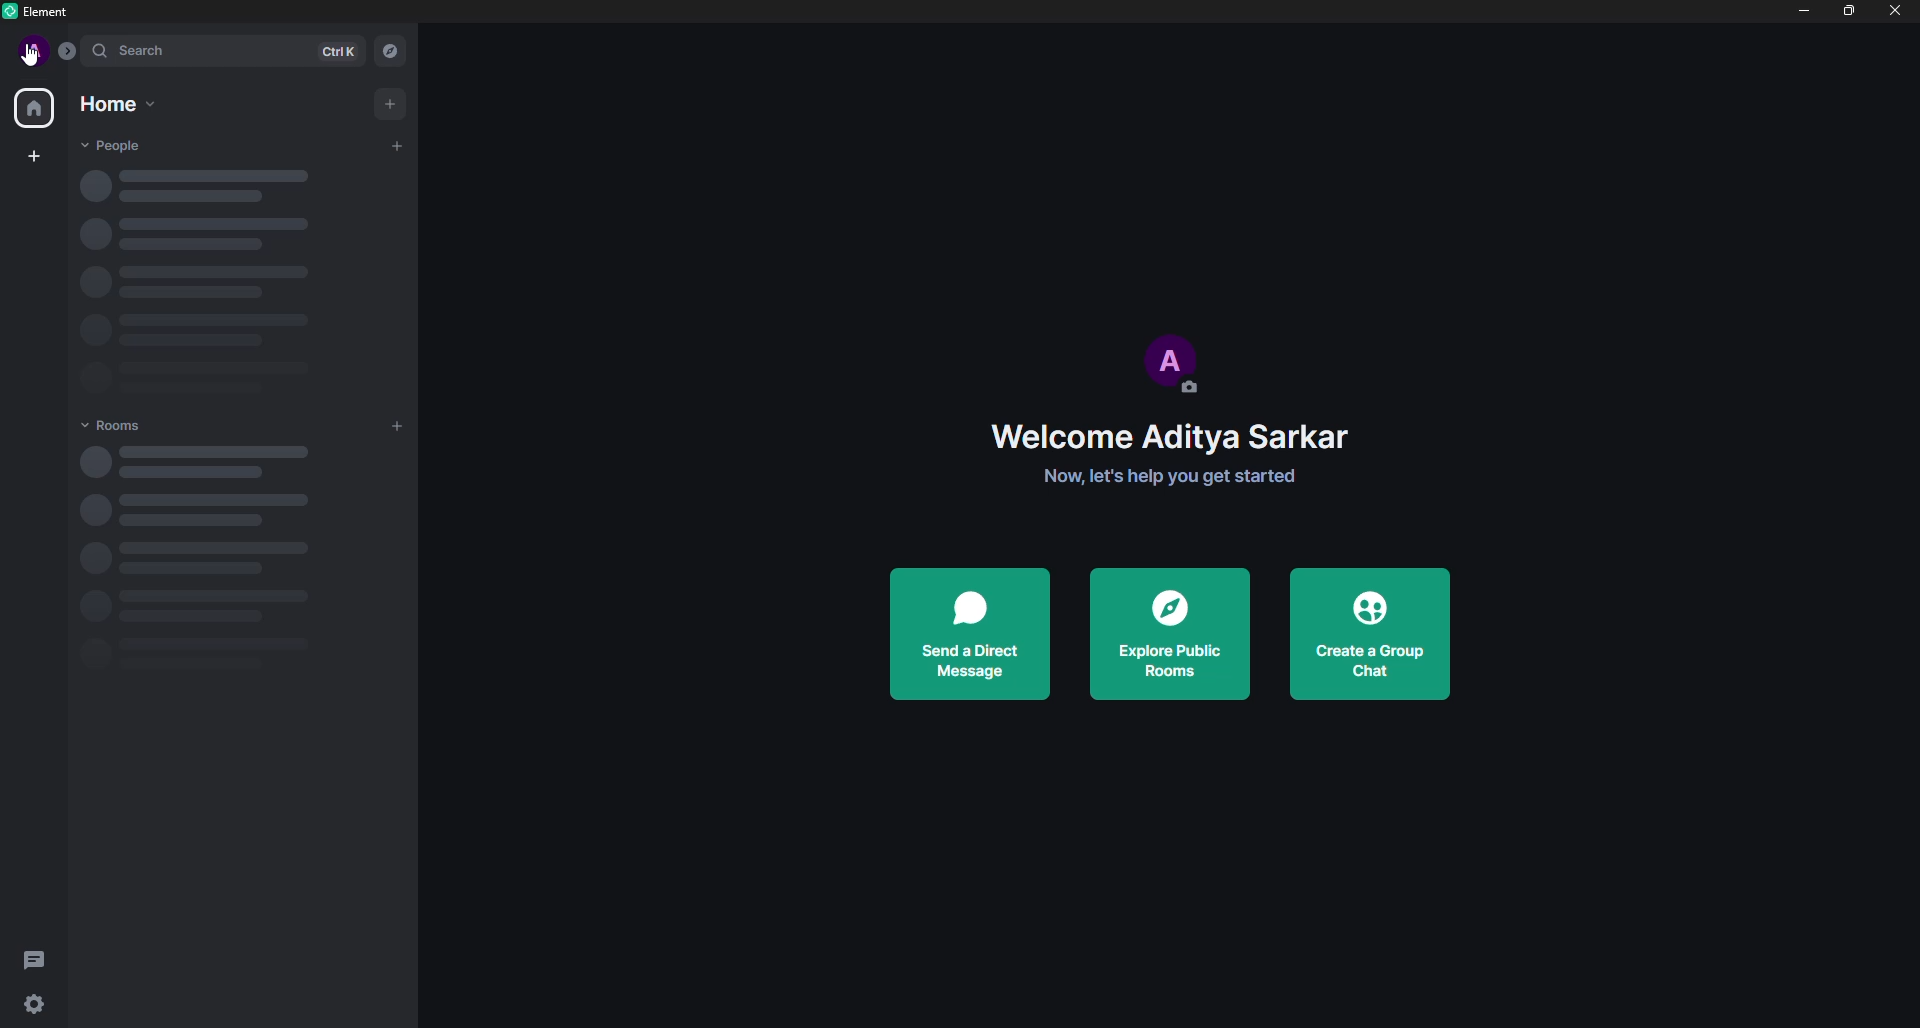 Image resolution: width=1920 pixels, height=1028 pixels. I want to click on Home, so click(117, 103).